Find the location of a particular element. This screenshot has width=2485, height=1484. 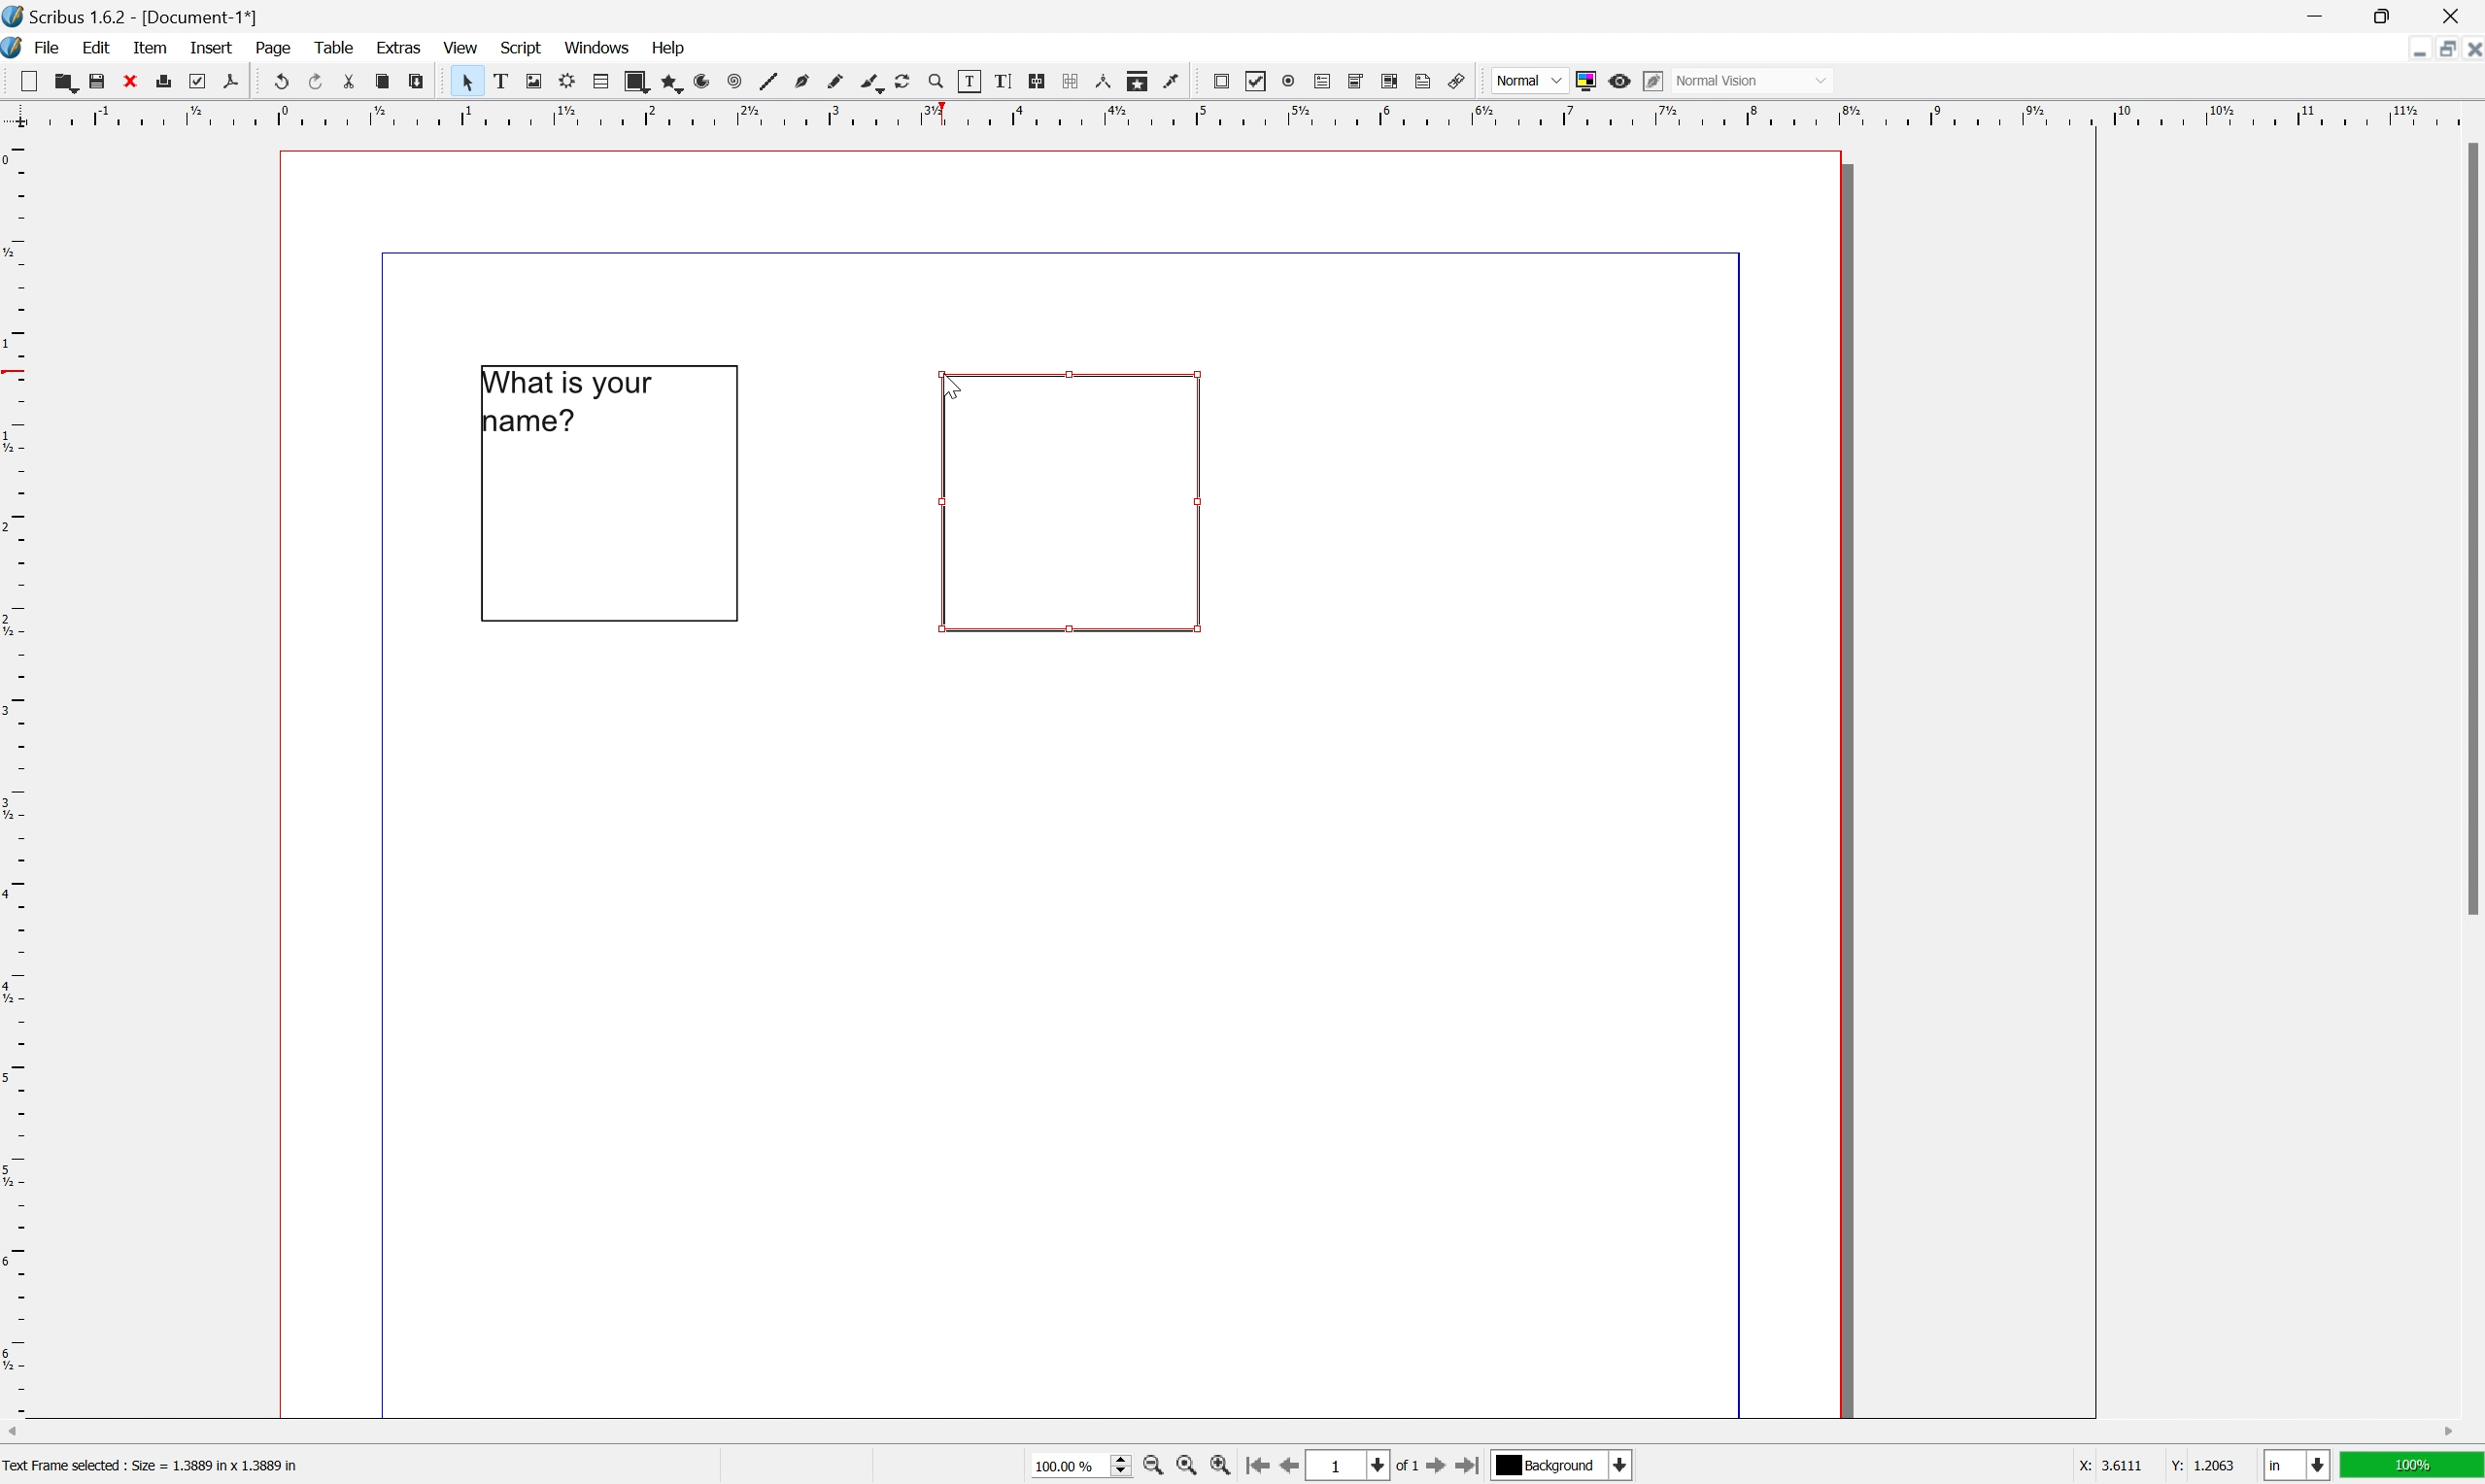

close is located at coordinates (131, 80).